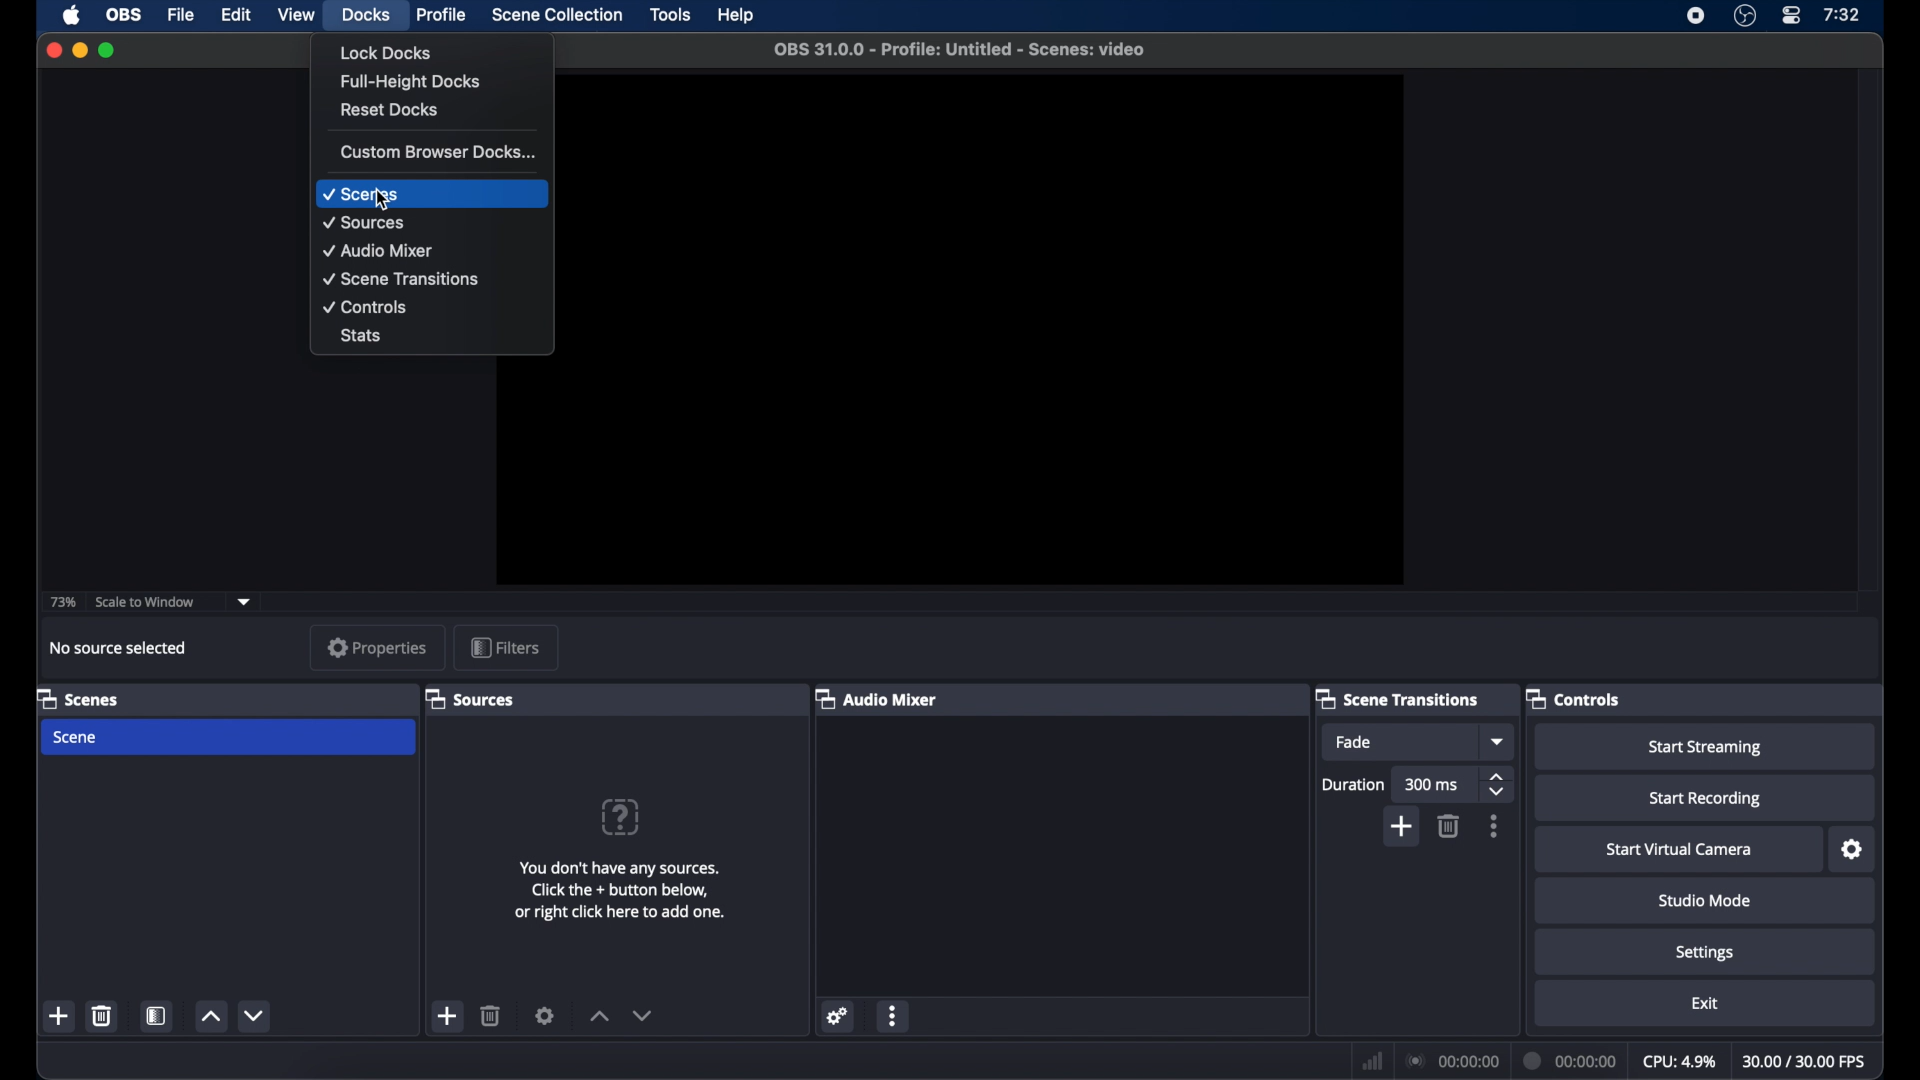 Image resolution: width=1920 pixels, height=1080 pixels. I want to click on delete, so click(1450, 825).